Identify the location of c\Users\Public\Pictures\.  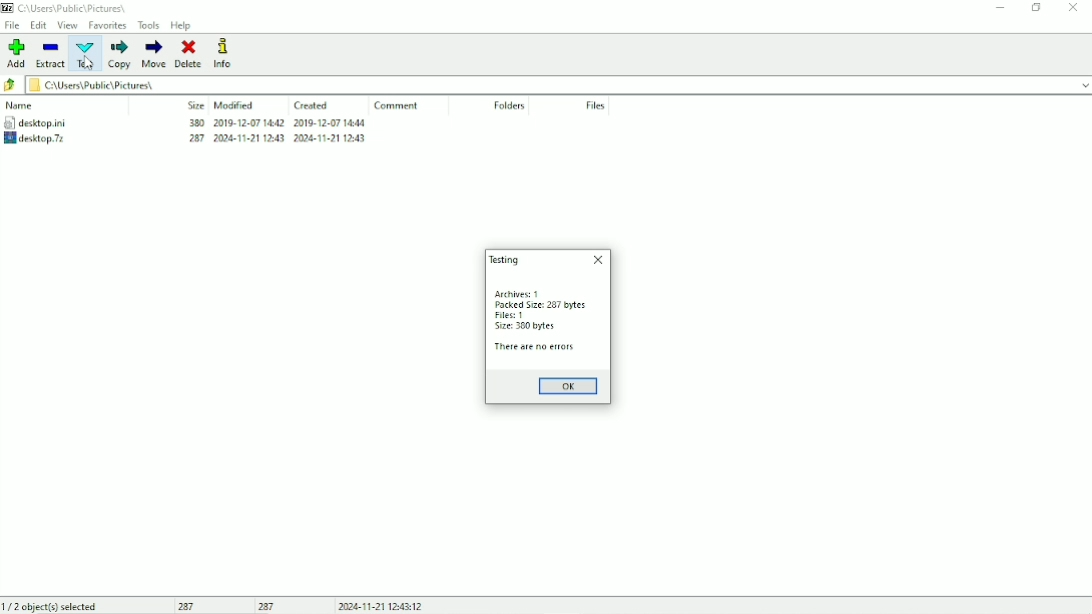
(559, 86).